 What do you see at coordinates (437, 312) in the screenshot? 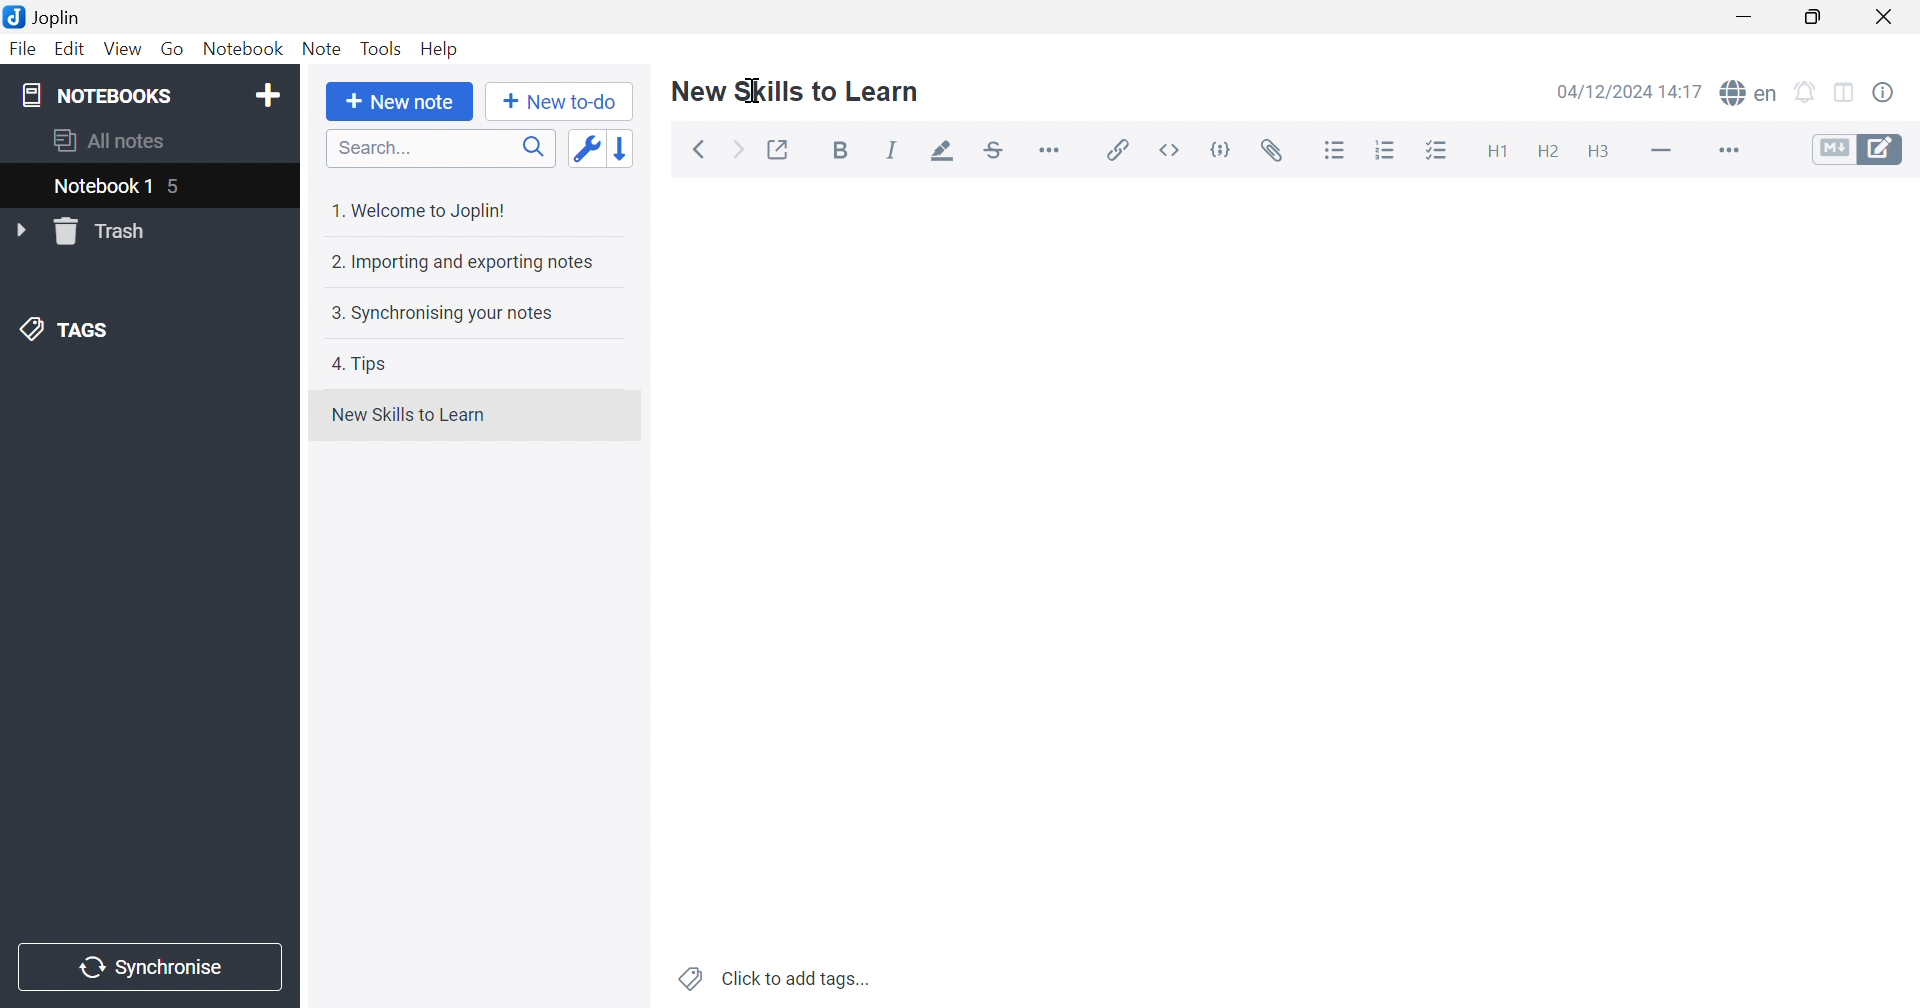
I see `3. Synchronising your notes` at bounding box center [437, 312].